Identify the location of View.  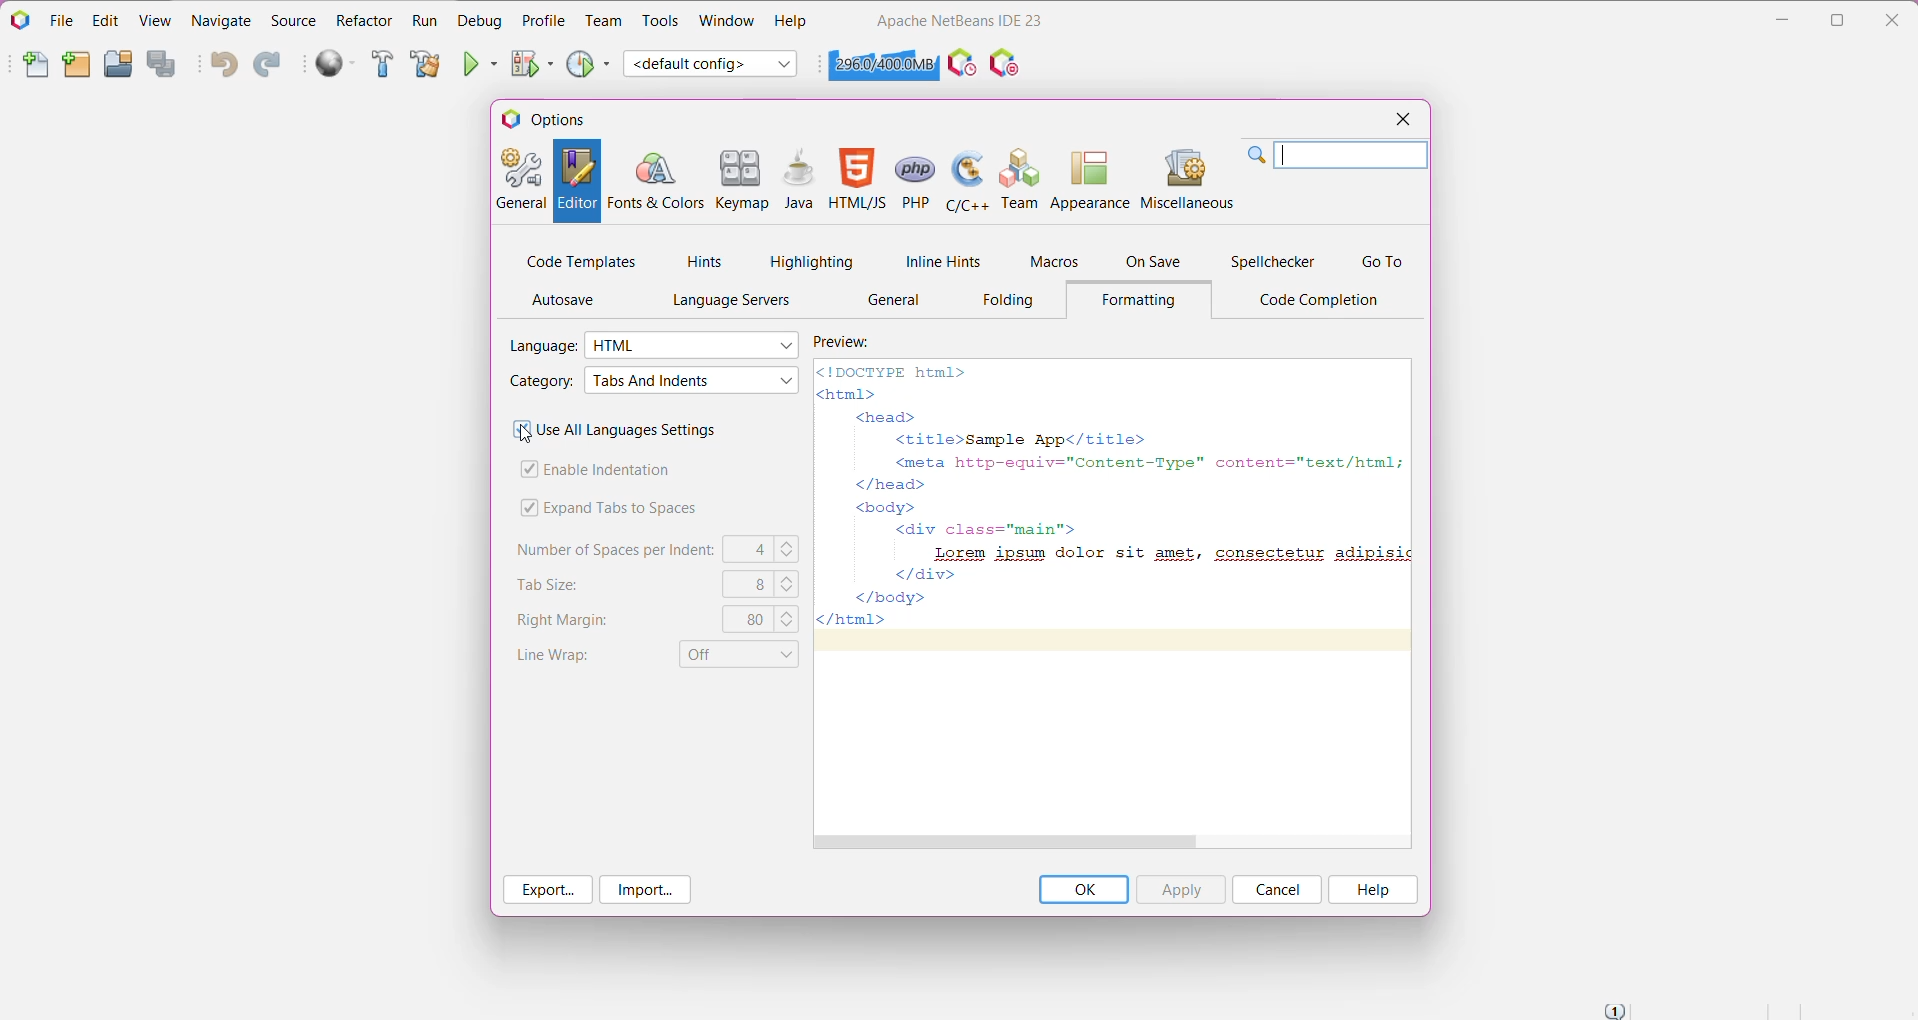
(157, 19).